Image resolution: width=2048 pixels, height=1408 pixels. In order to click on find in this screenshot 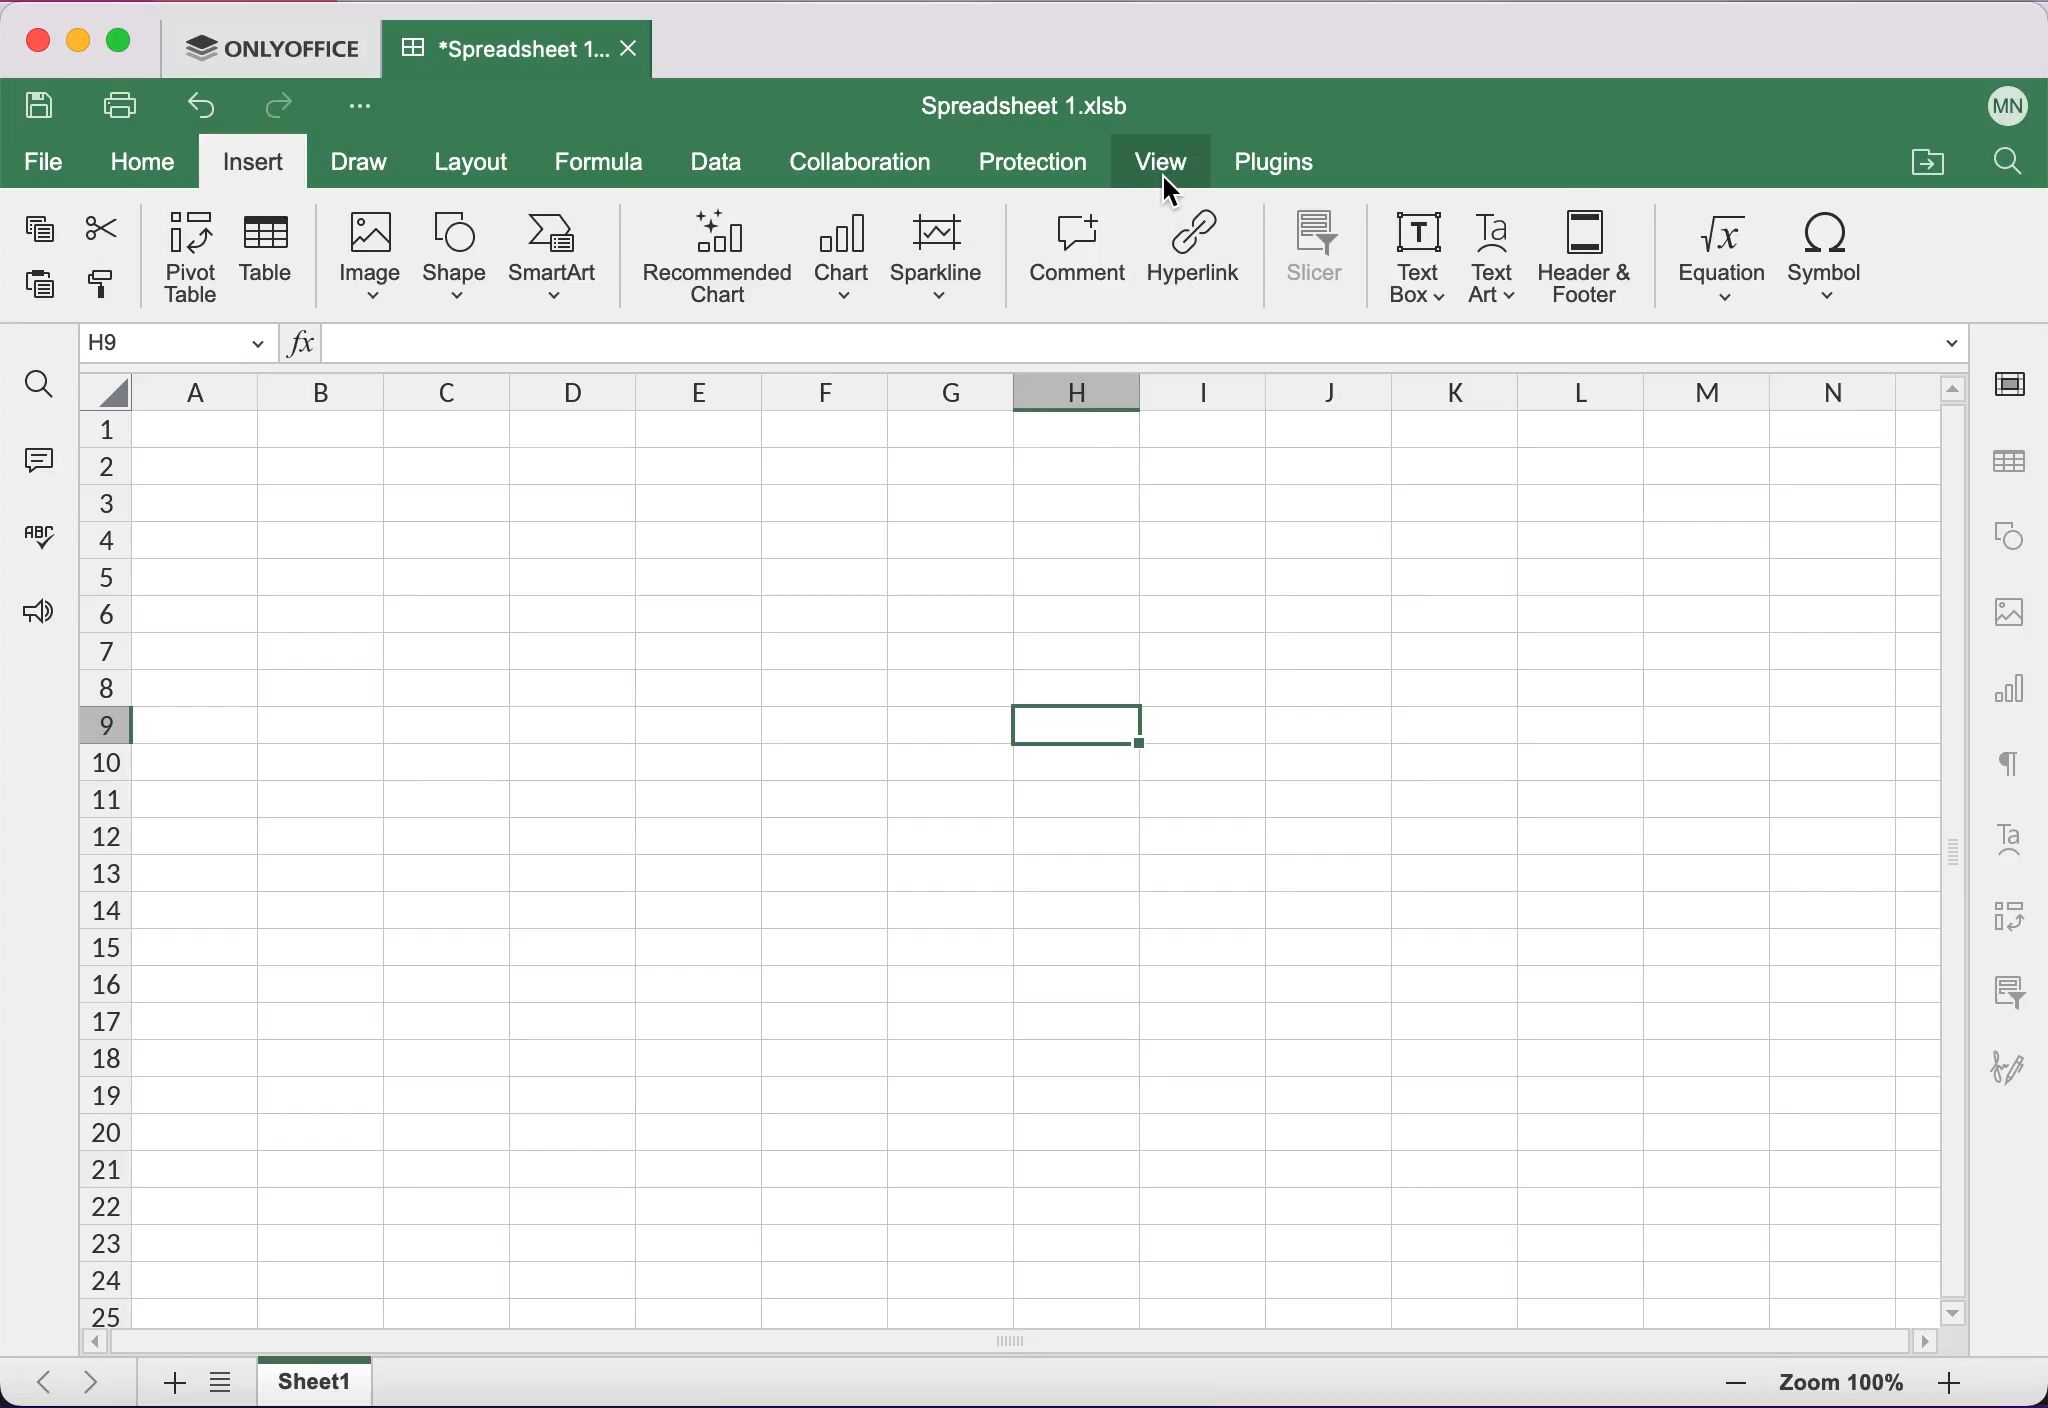, I will do `click(2011, 163)`.